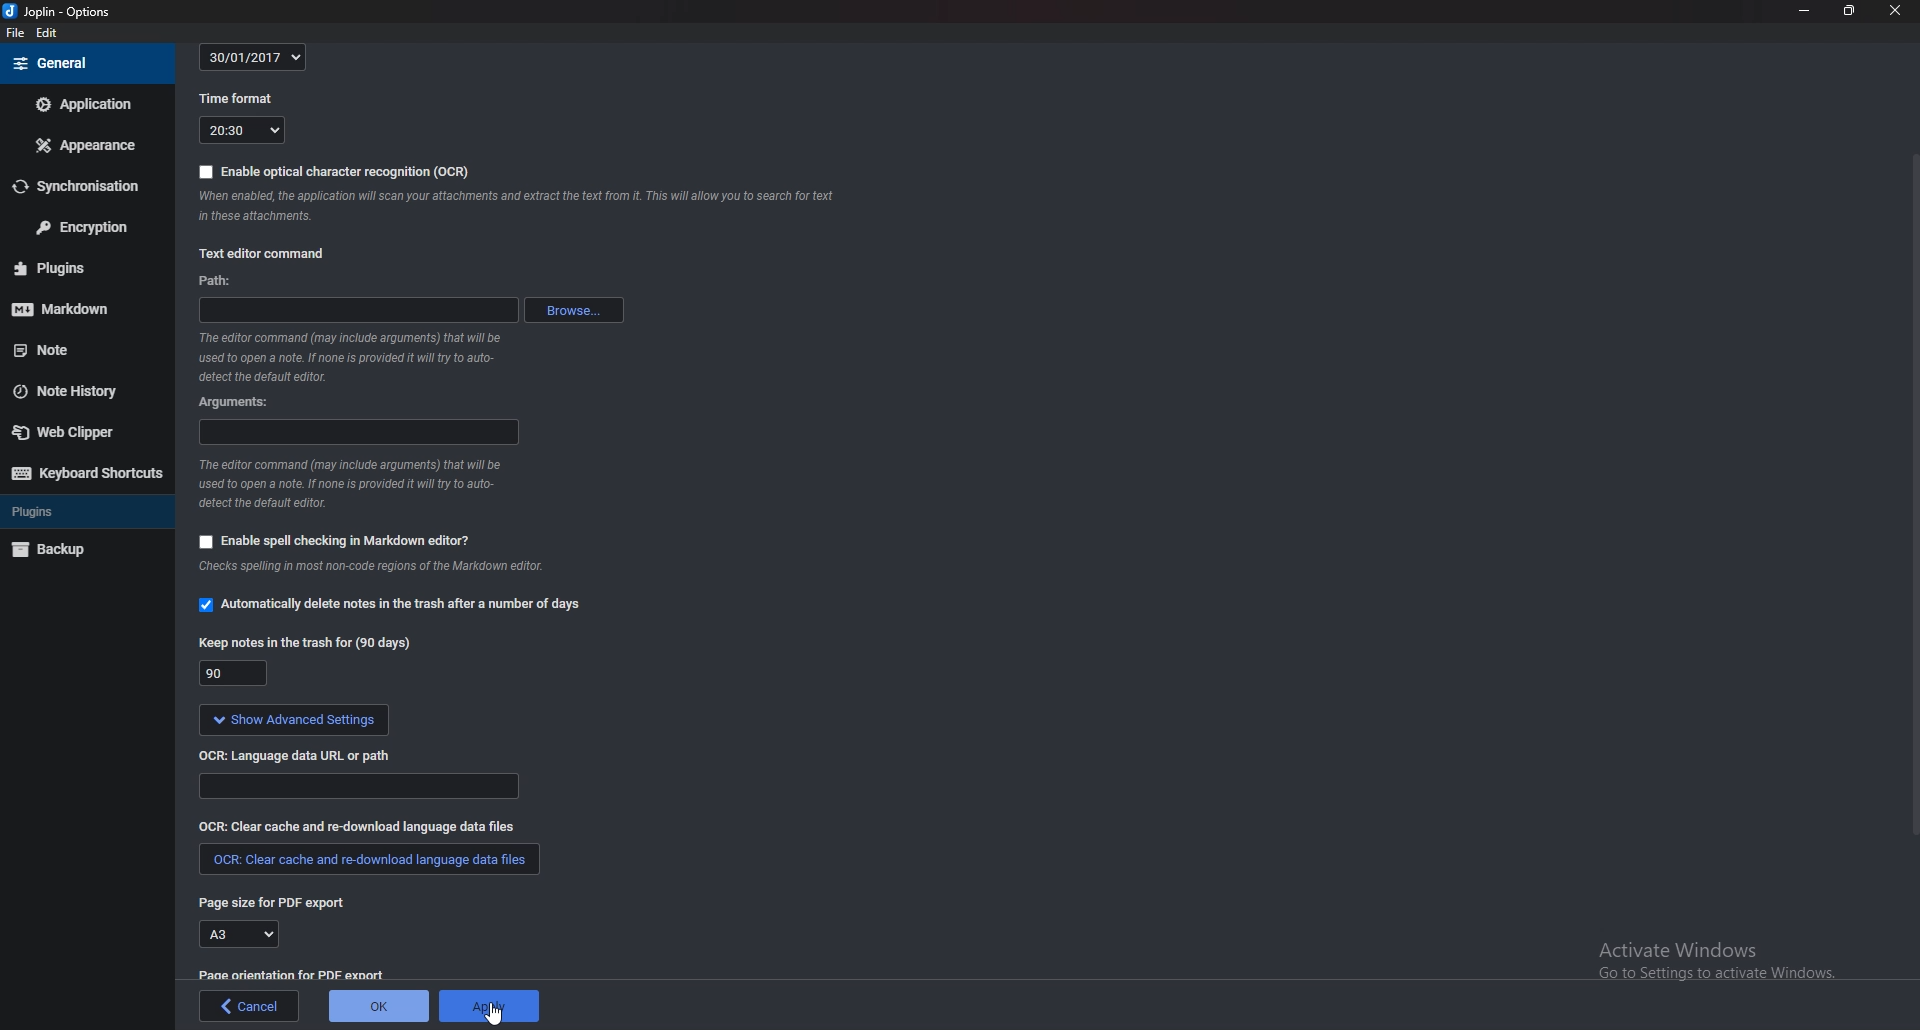 Image resolution: width=1920 pixels, height=1030 pixels. What do you see at coordinates (73, 550) in the screenshot?
I see `Back up` at bounding box center [73, 550].